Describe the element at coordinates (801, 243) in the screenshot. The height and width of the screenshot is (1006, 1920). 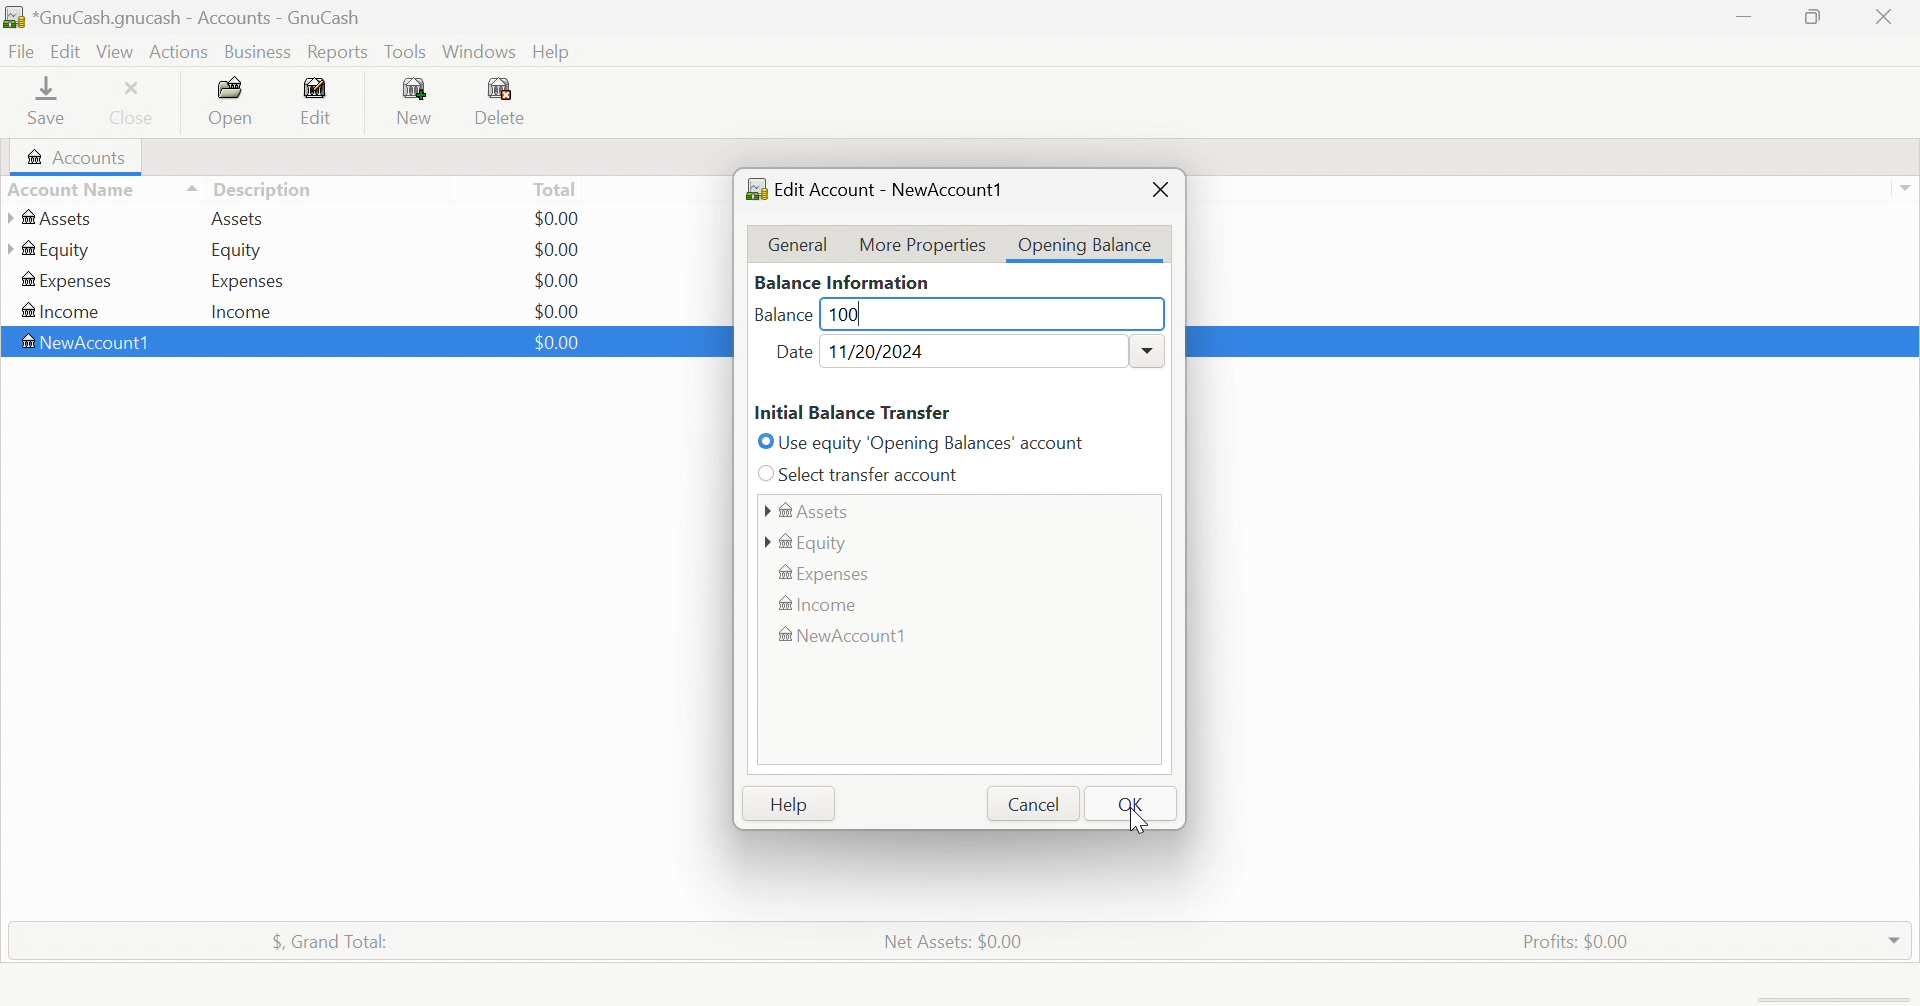
I see `General` at that location.